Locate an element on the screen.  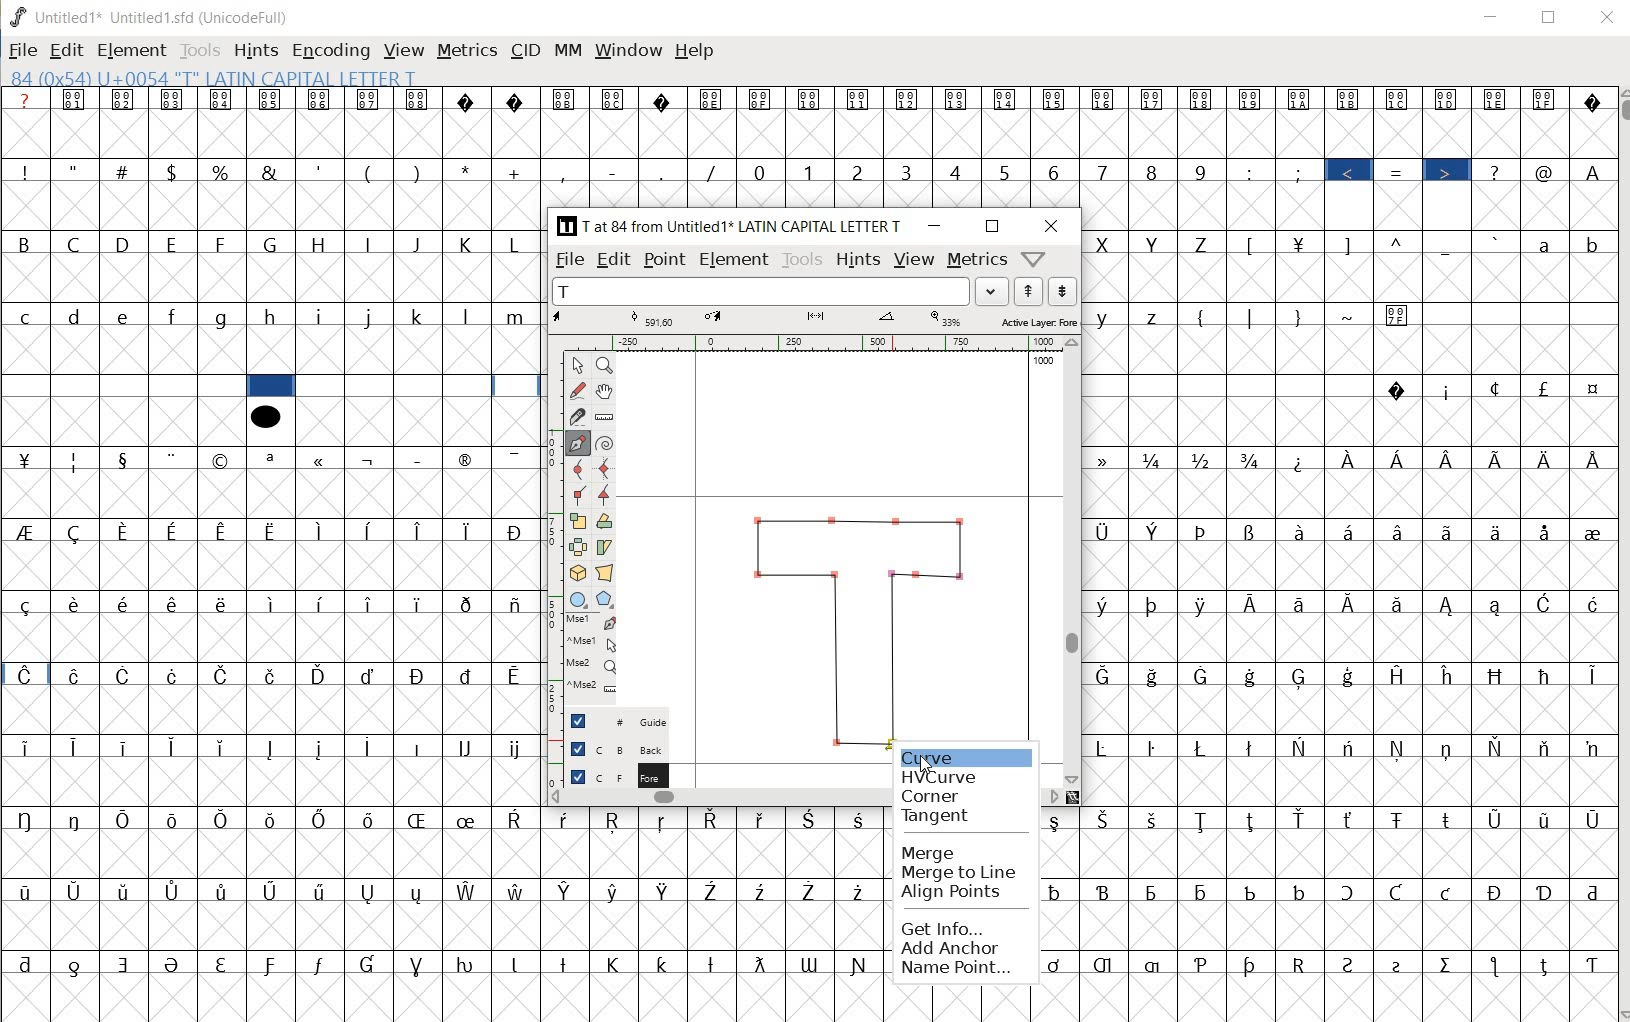
Symbol is located at coordinates (1542, 818).